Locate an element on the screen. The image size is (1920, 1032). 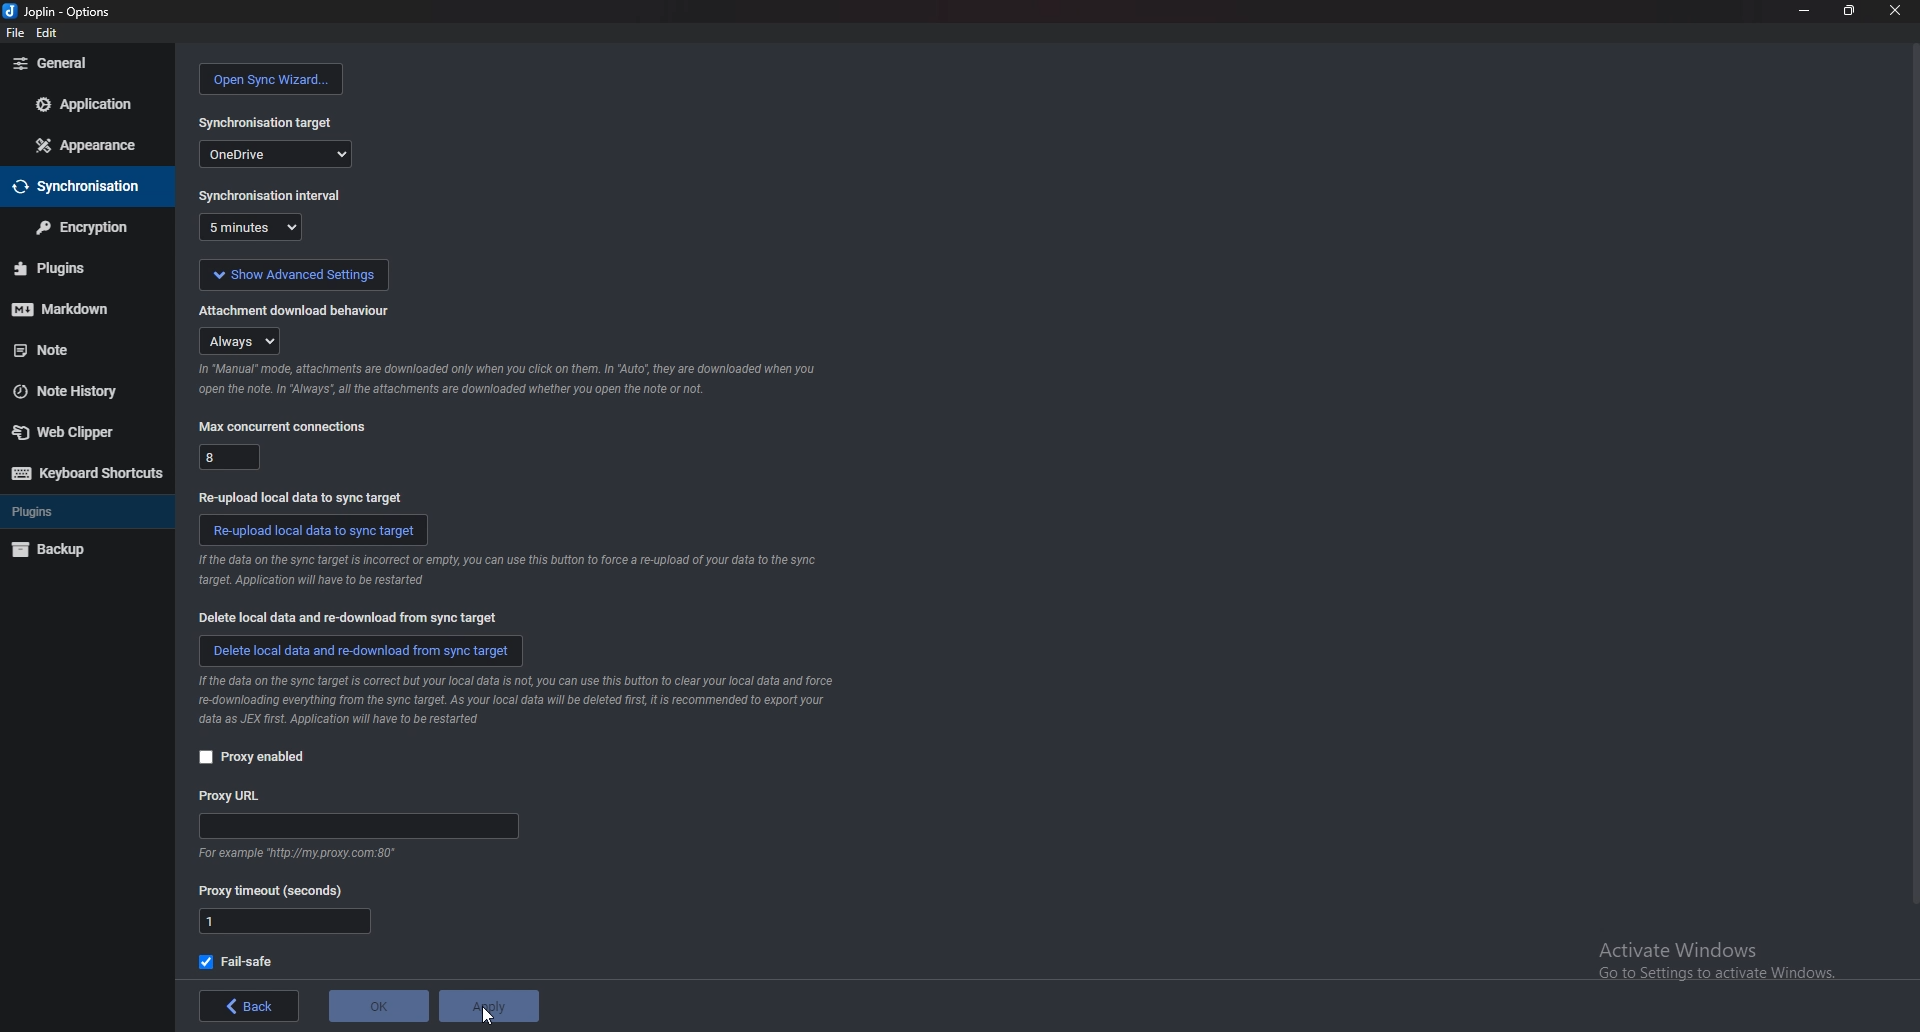
sync interval is located at coordinates (270, 195).